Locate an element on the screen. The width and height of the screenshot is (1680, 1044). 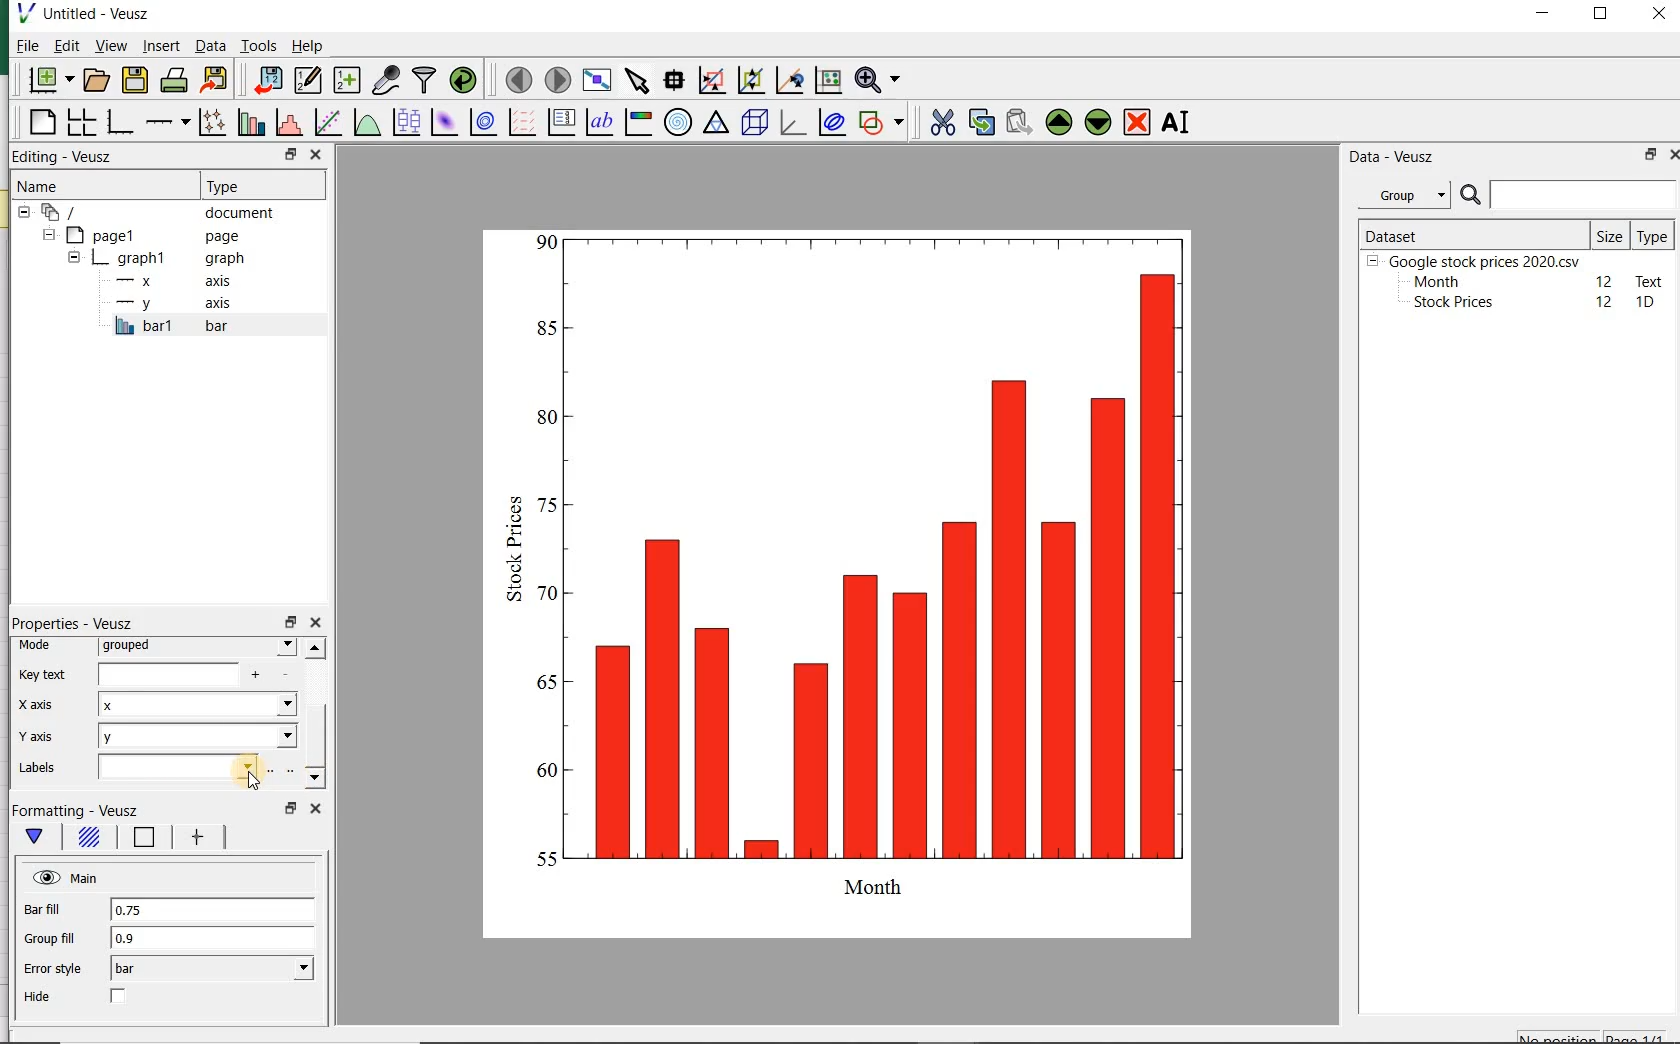
blank page is located at coordinates (41, 125).